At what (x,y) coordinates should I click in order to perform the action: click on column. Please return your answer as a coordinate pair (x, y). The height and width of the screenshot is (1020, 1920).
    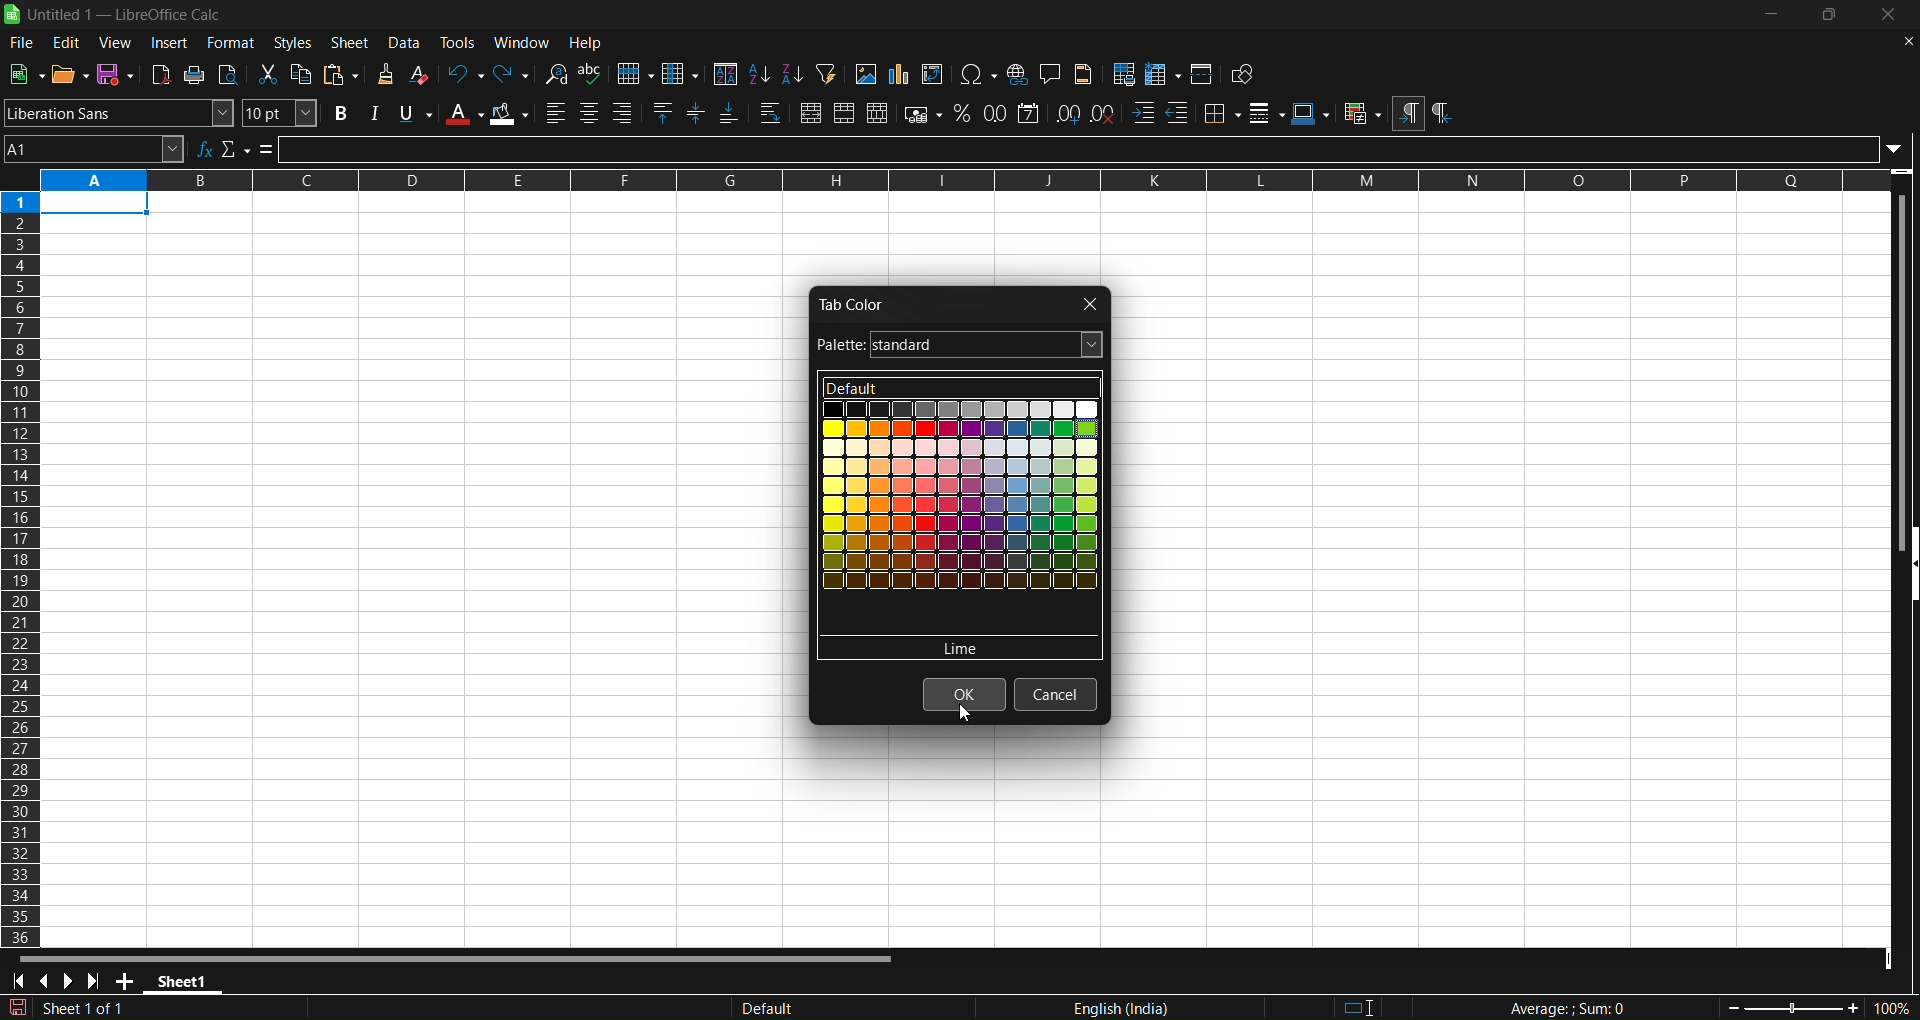
    Looking at the image, I should click on (682, 73).